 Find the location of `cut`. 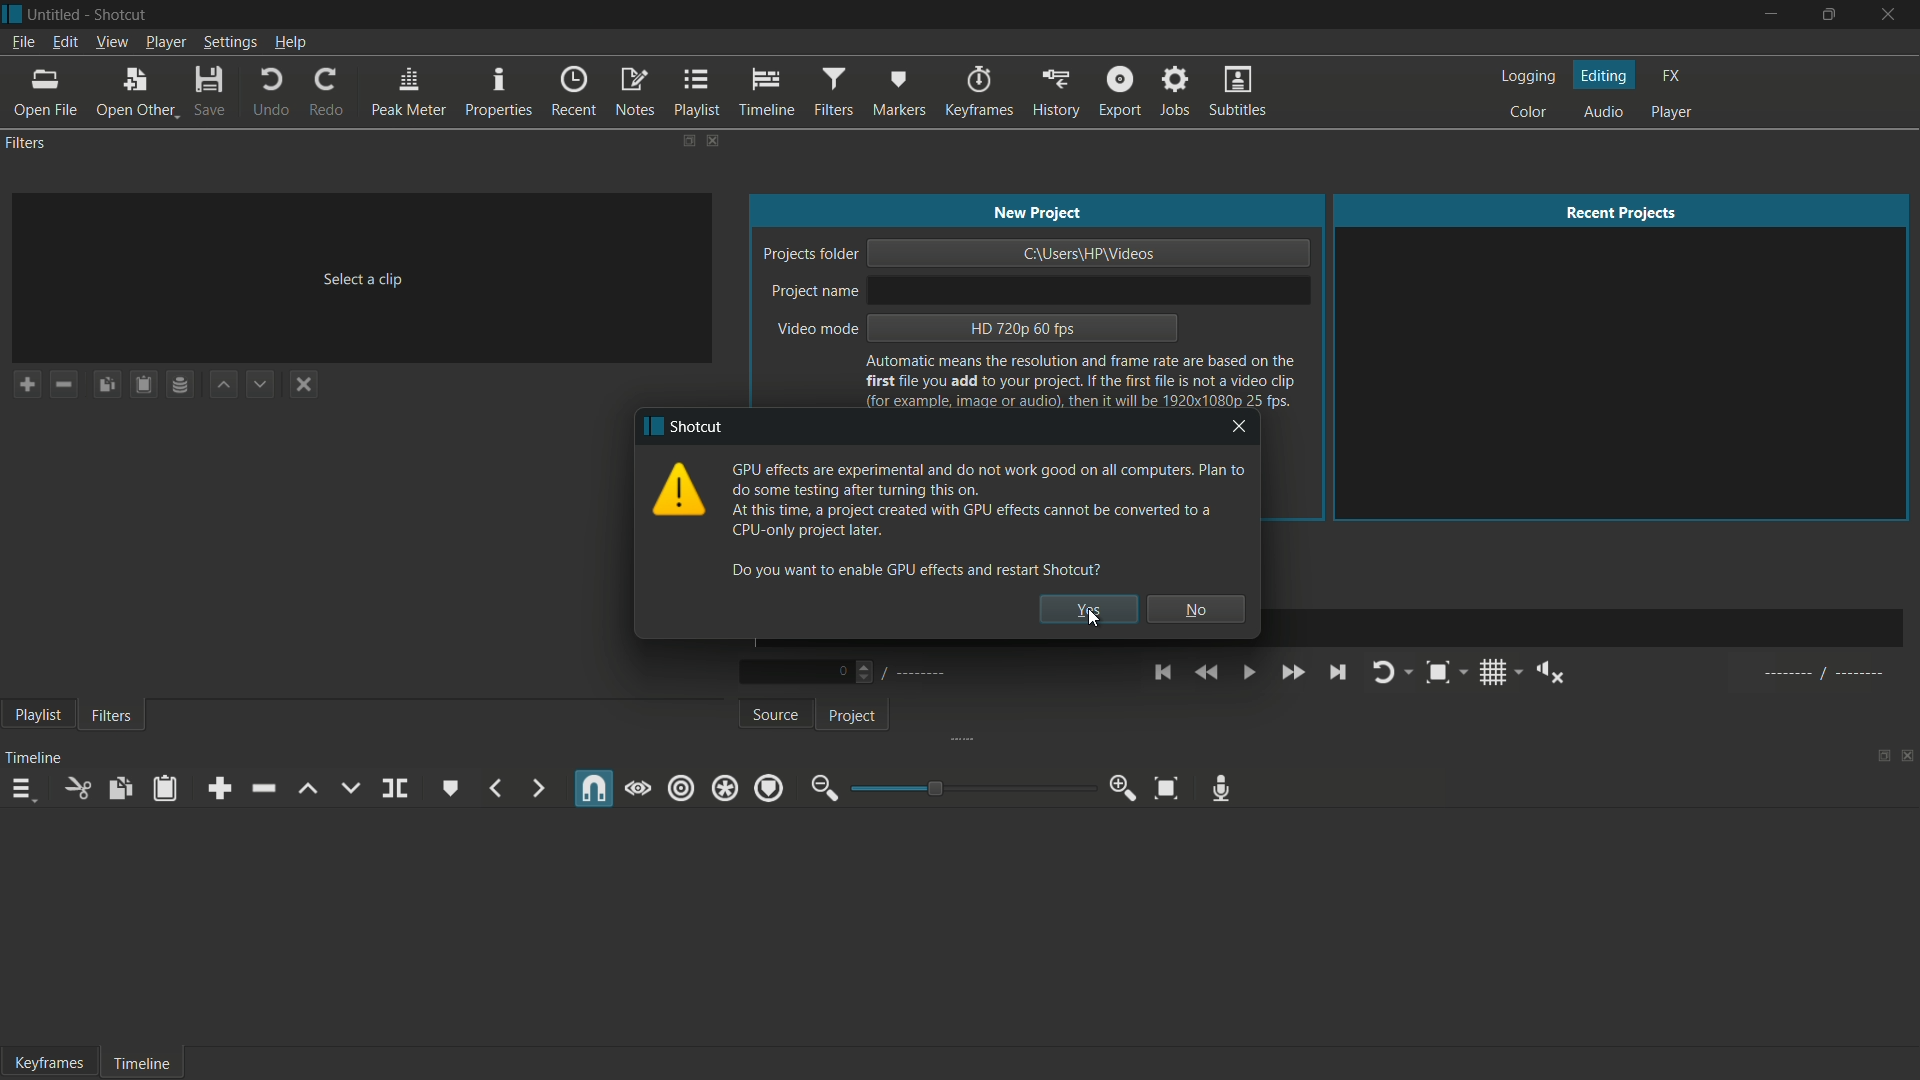

cut is located at coordinates (76, 791).